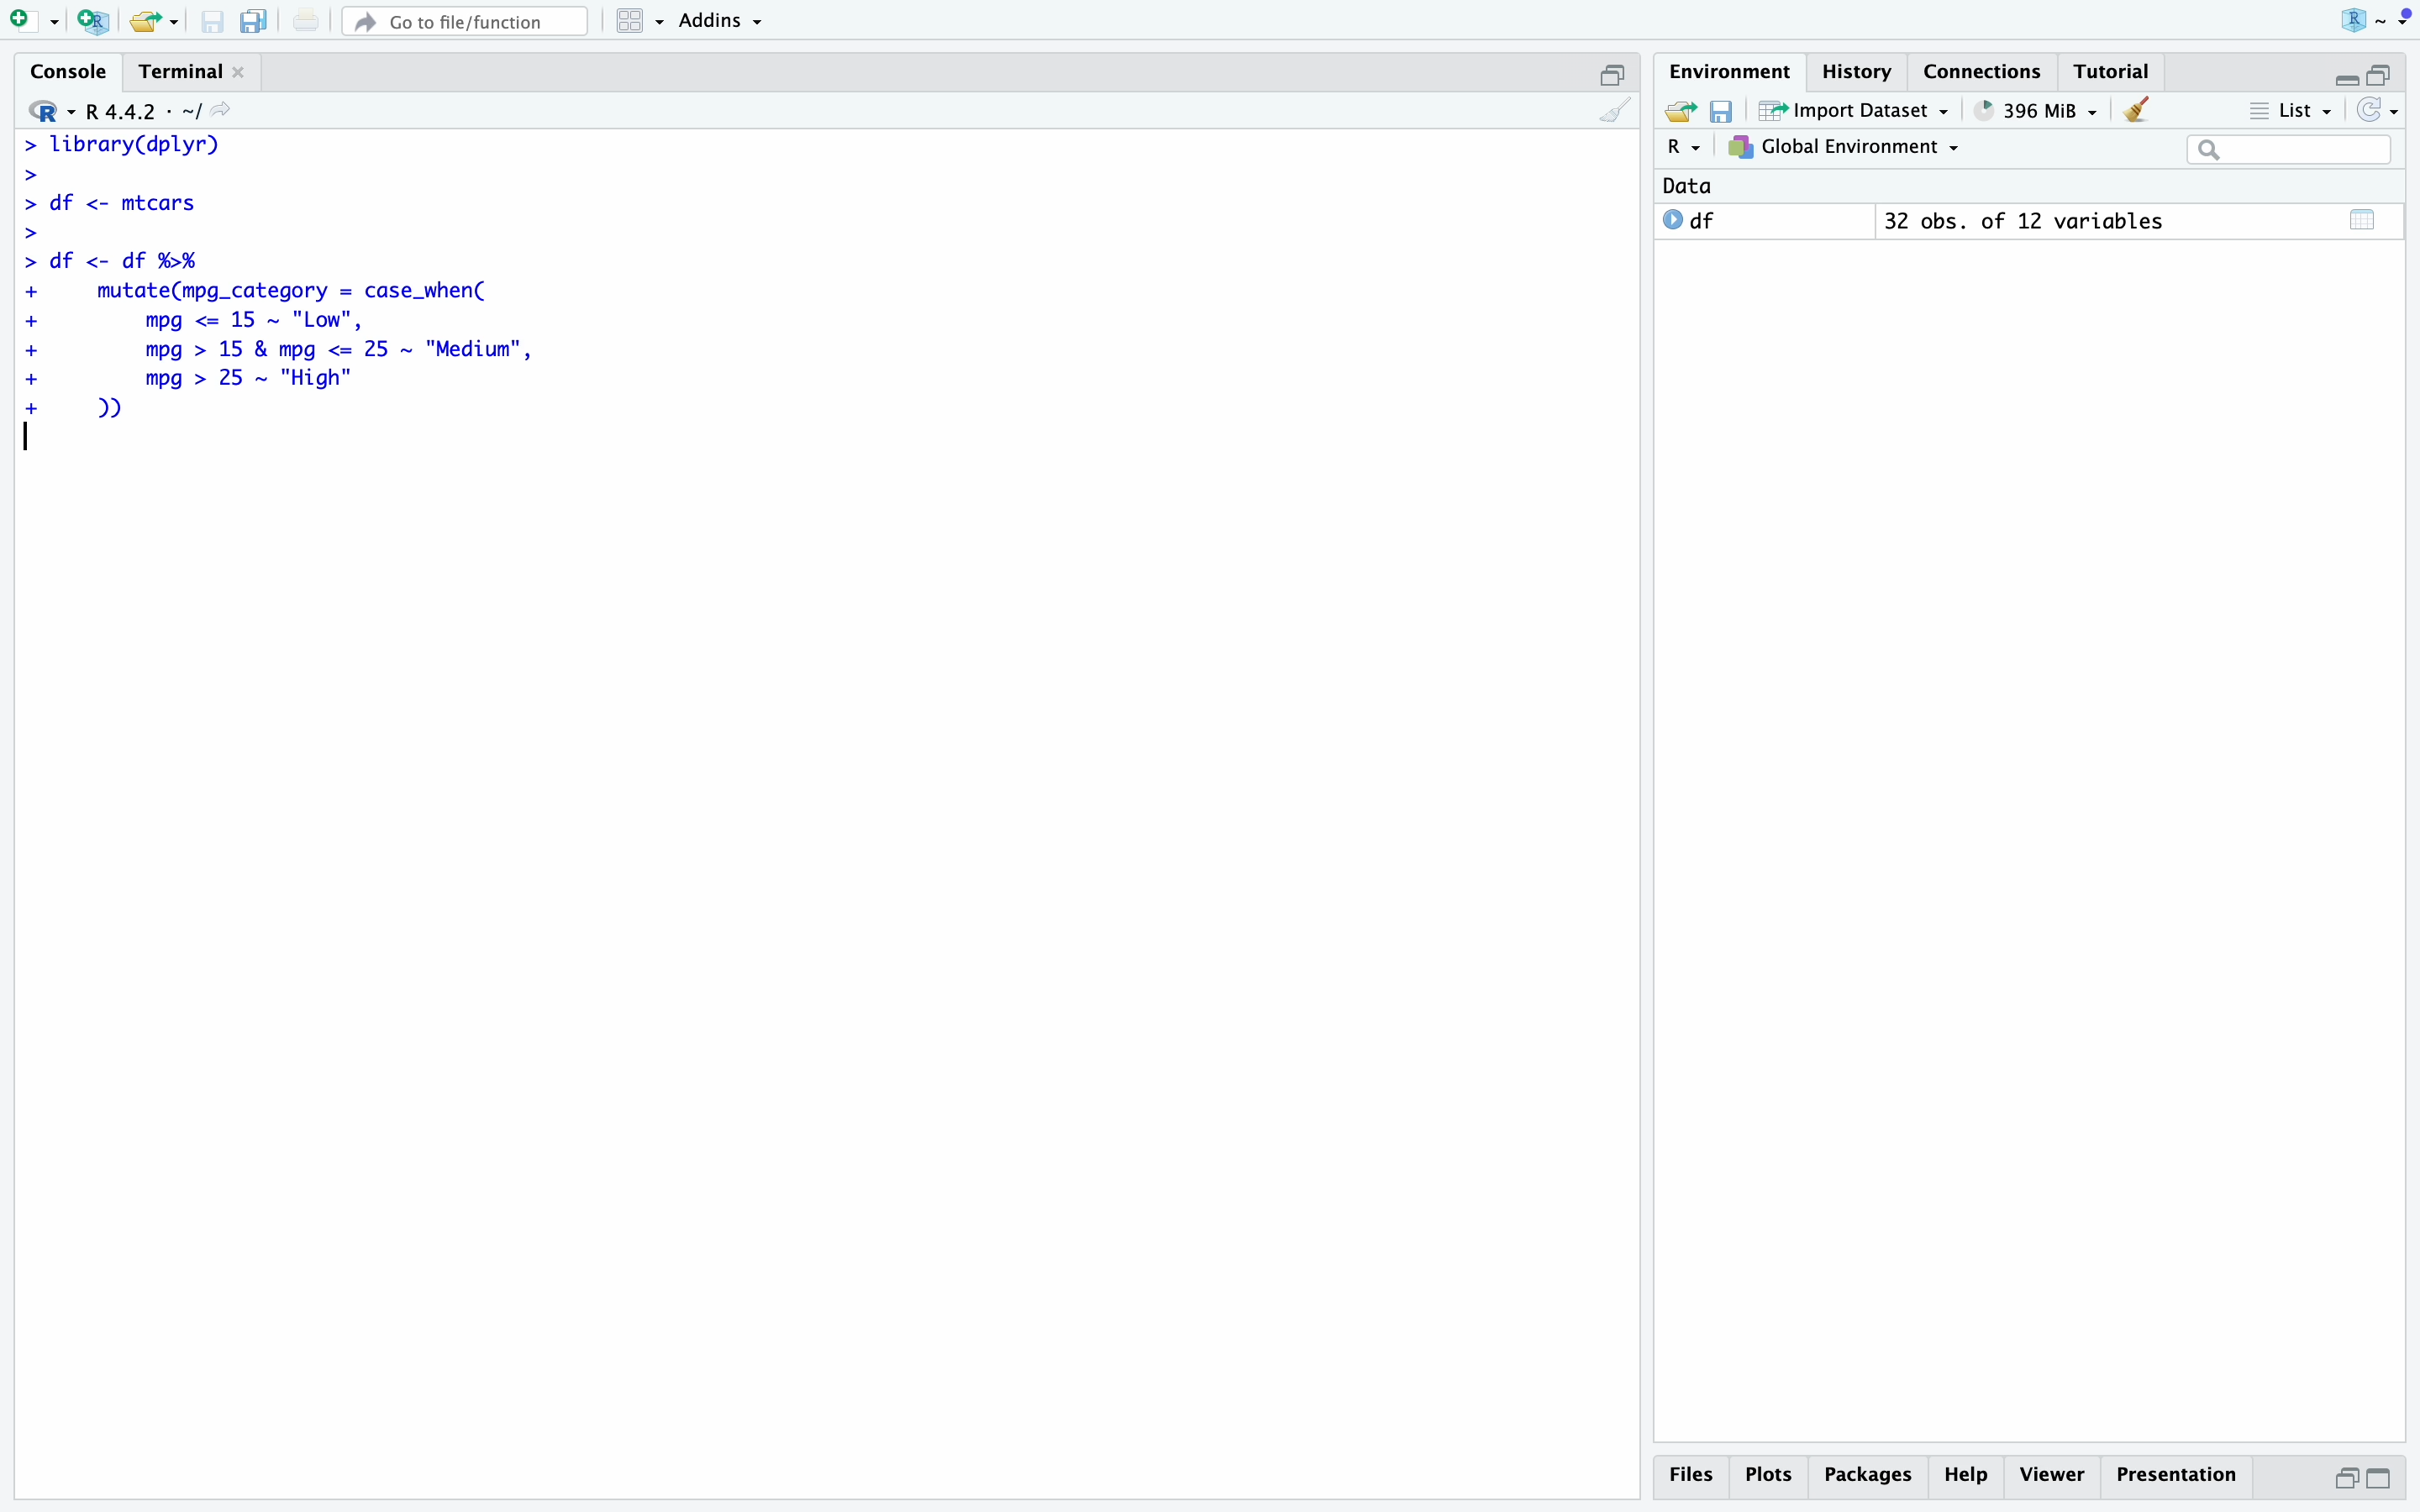 This screenshot has width=2420, height=1512. Describe the element at coordinates (184, 72) in the screenshot. I see `terminal` at that location.